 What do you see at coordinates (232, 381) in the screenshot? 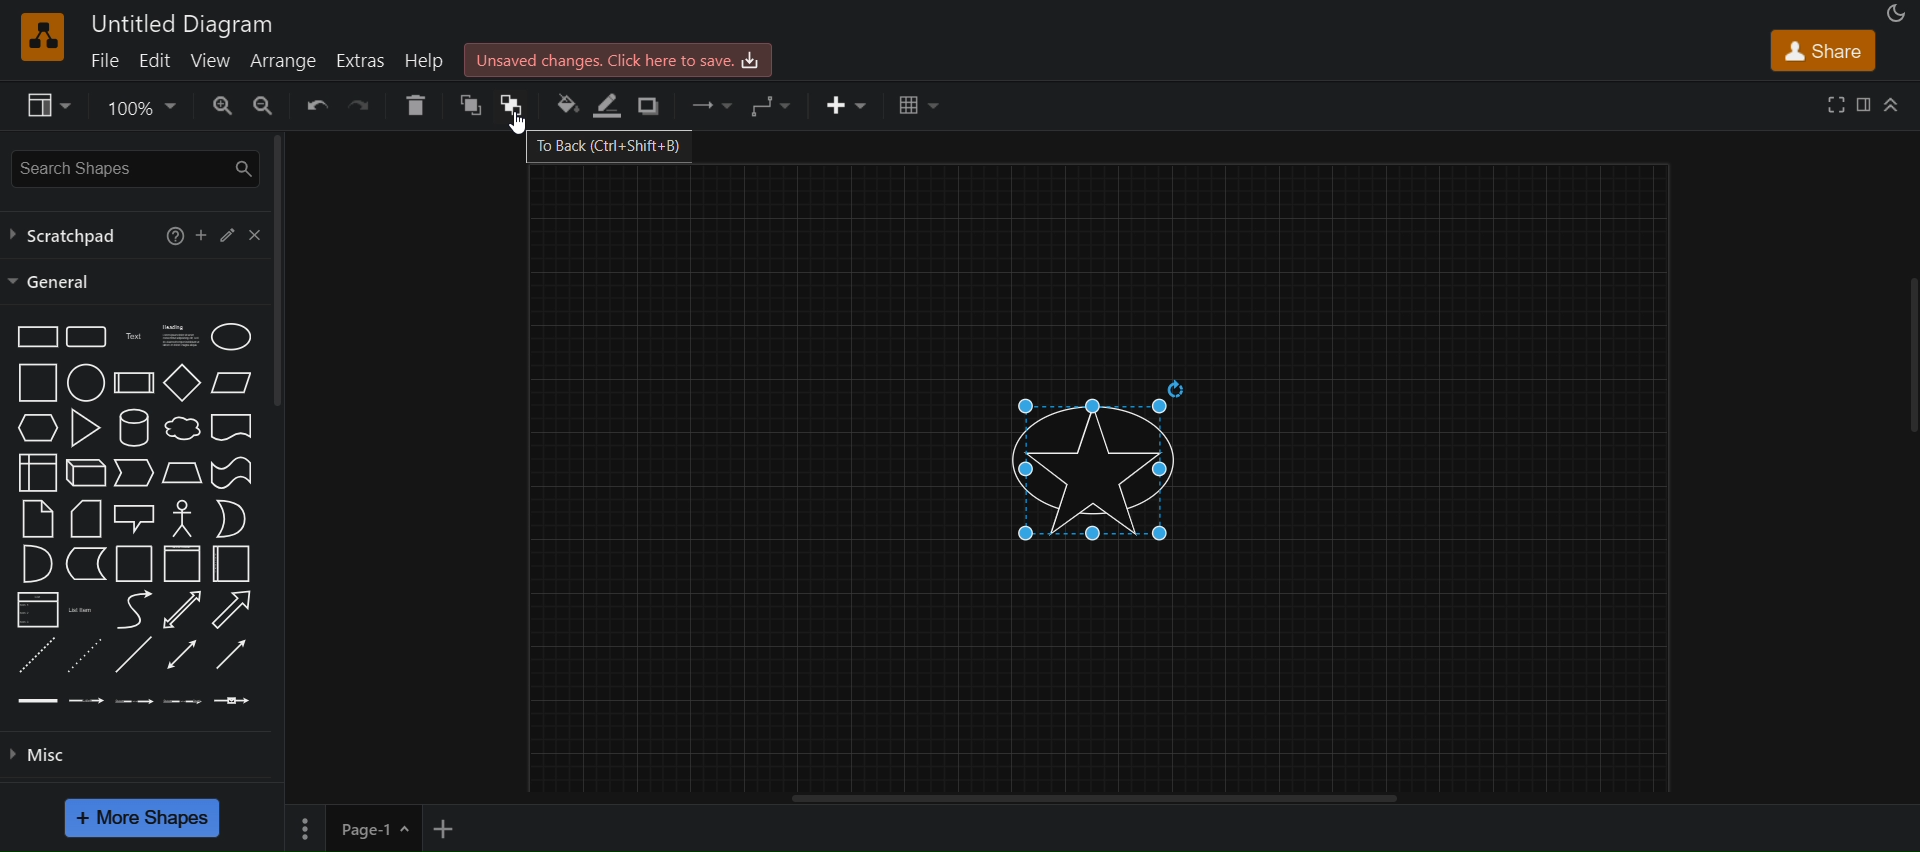
I see `paralleogram` at bounding box center [232, 381].